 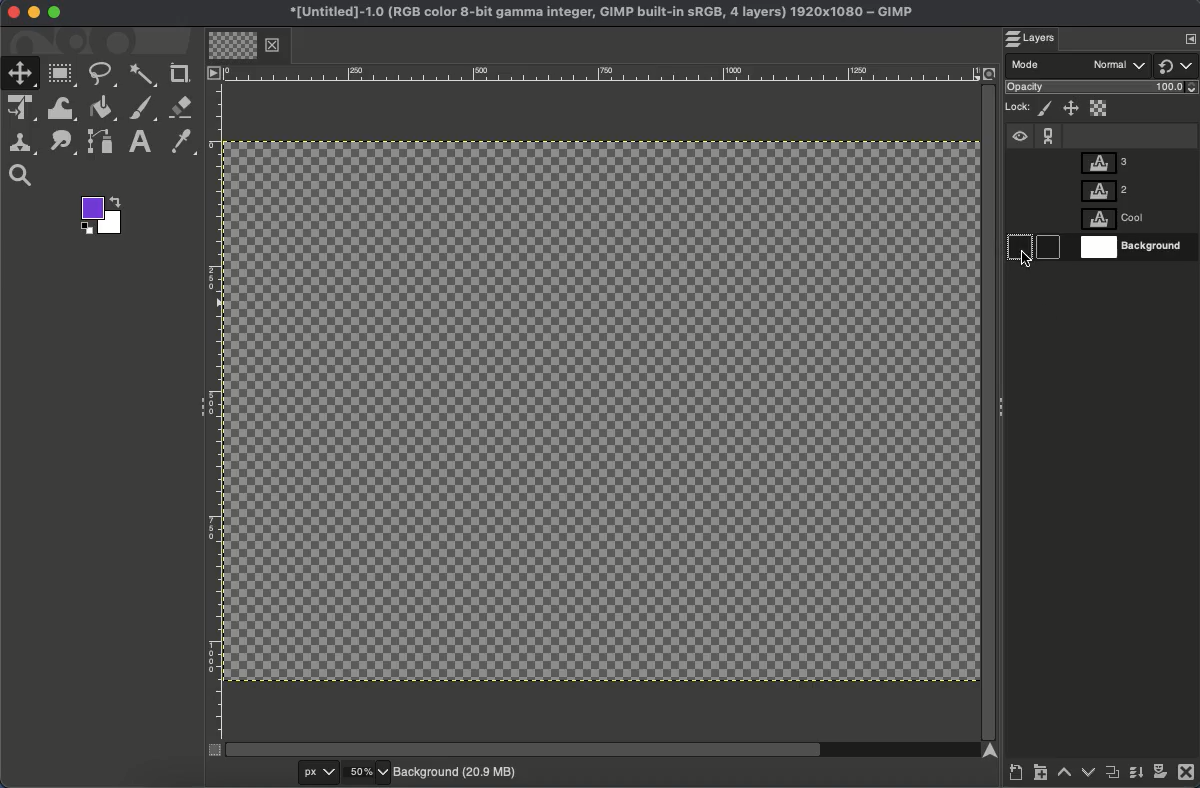 What do you see at coordinates (103, 108) in the screenshot?
I see `Fill` at bounding box center [103, 108].